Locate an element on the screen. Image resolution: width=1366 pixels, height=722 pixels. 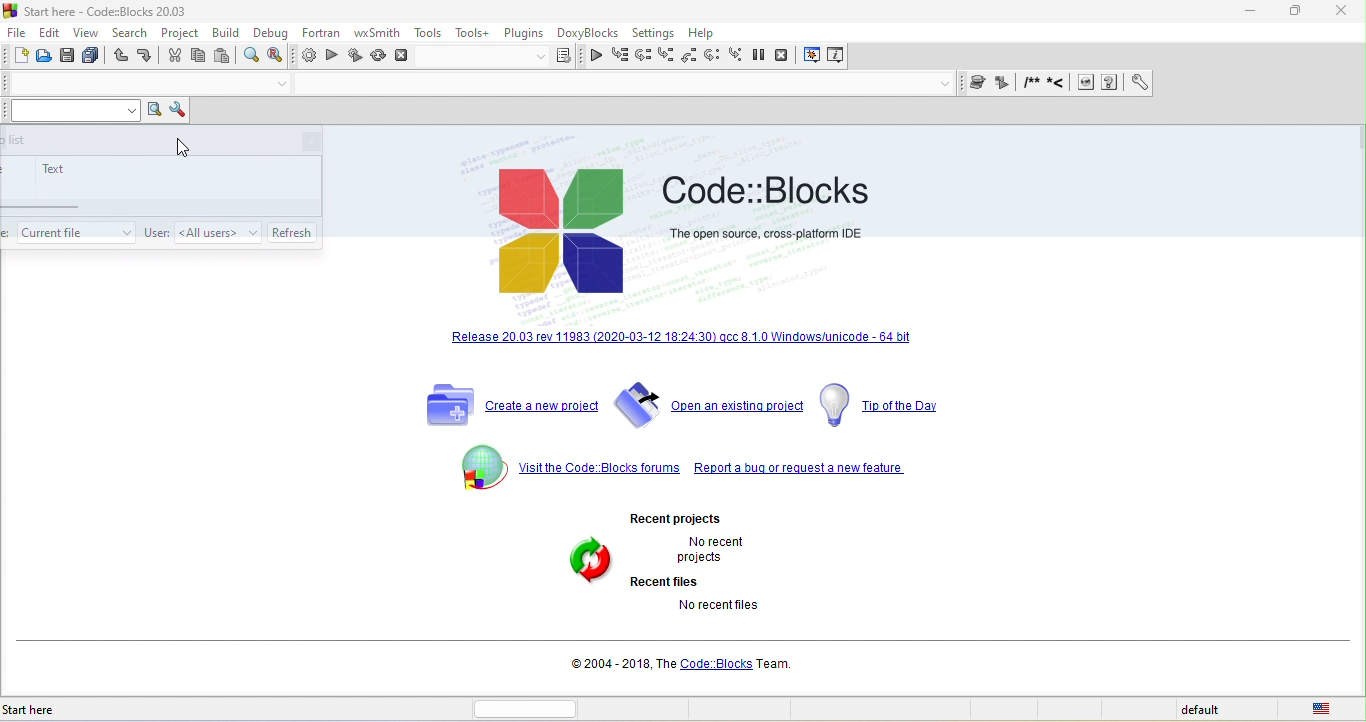
code blocks  is located at coordinates (772, 186).